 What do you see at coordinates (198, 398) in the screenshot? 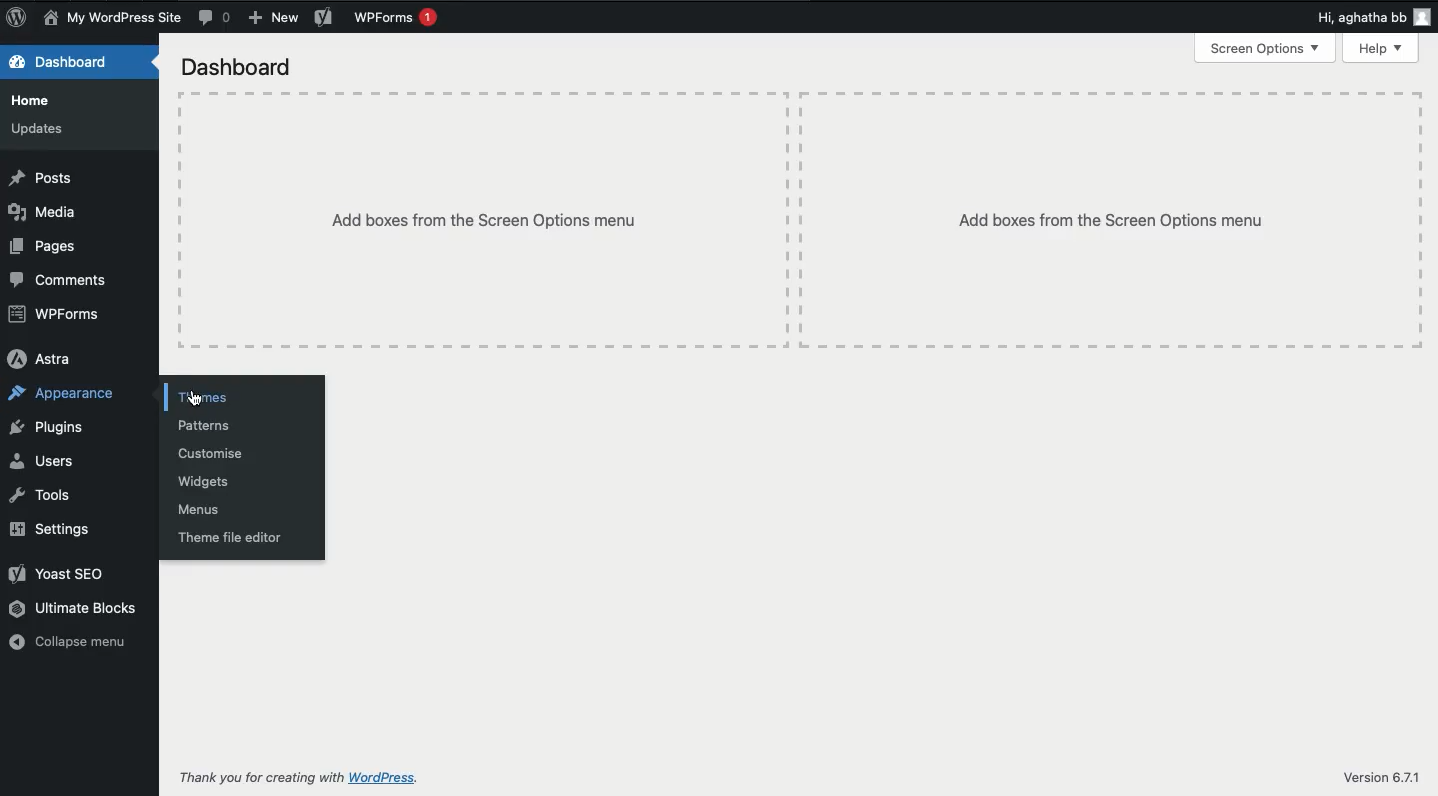
I see `Click` at bounding box center [198, 398].